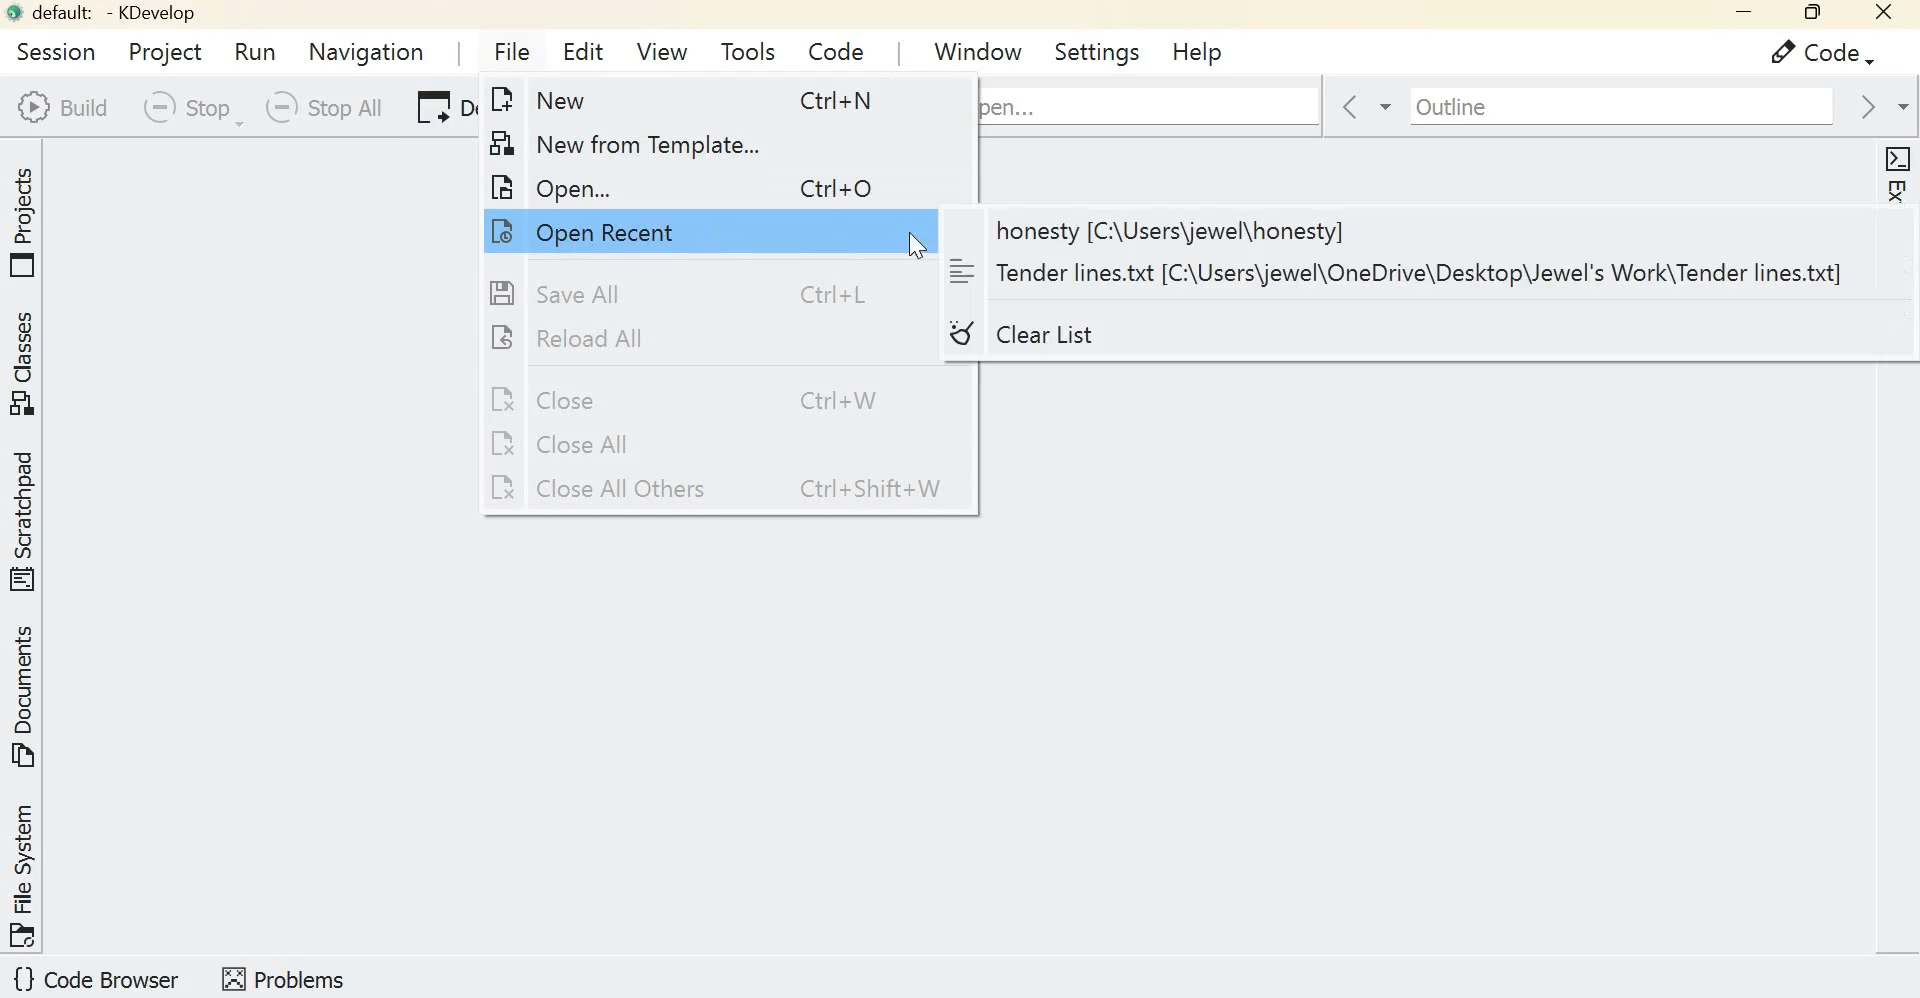 Image resolution: width=1920 pixels, height=998 pixels. I want to click on Outline, so click(1604, 106).